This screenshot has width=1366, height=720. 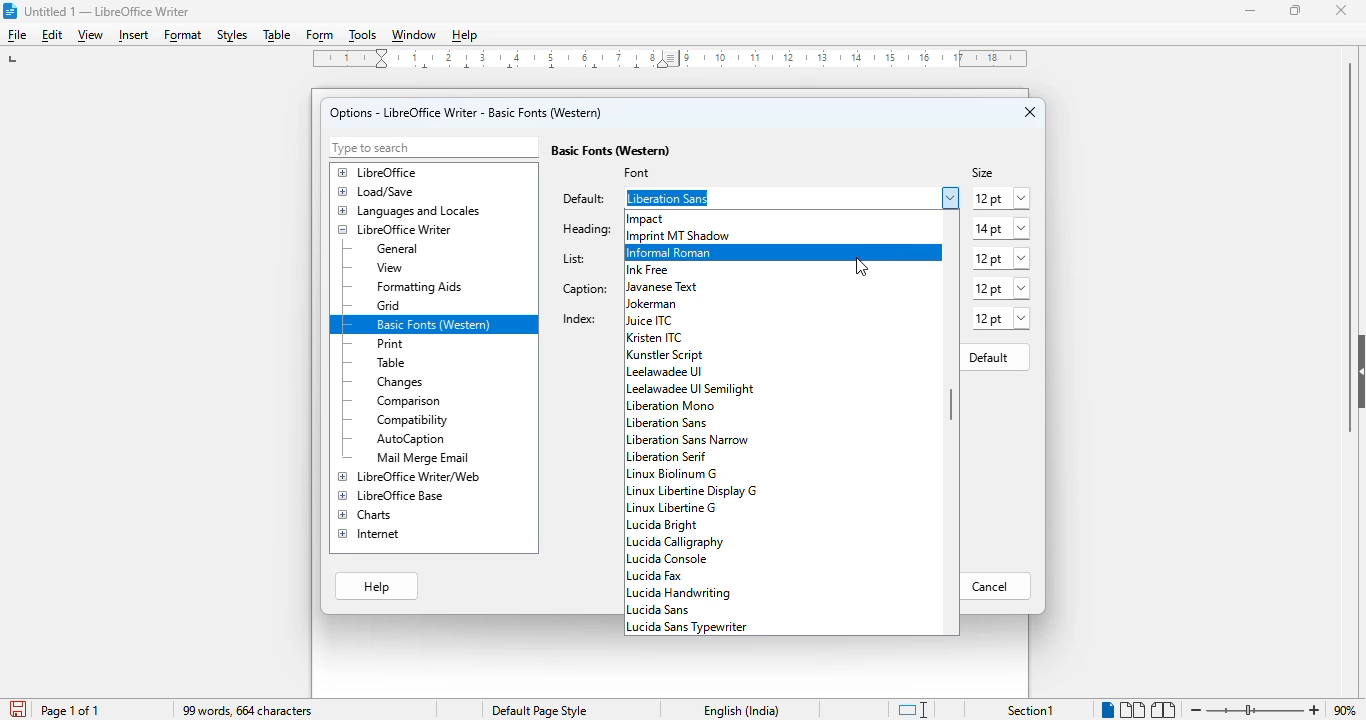 What do you see at coordinates (1163, 710) in the screenshot?
I see `book view` at bounding box center [1163, 710].